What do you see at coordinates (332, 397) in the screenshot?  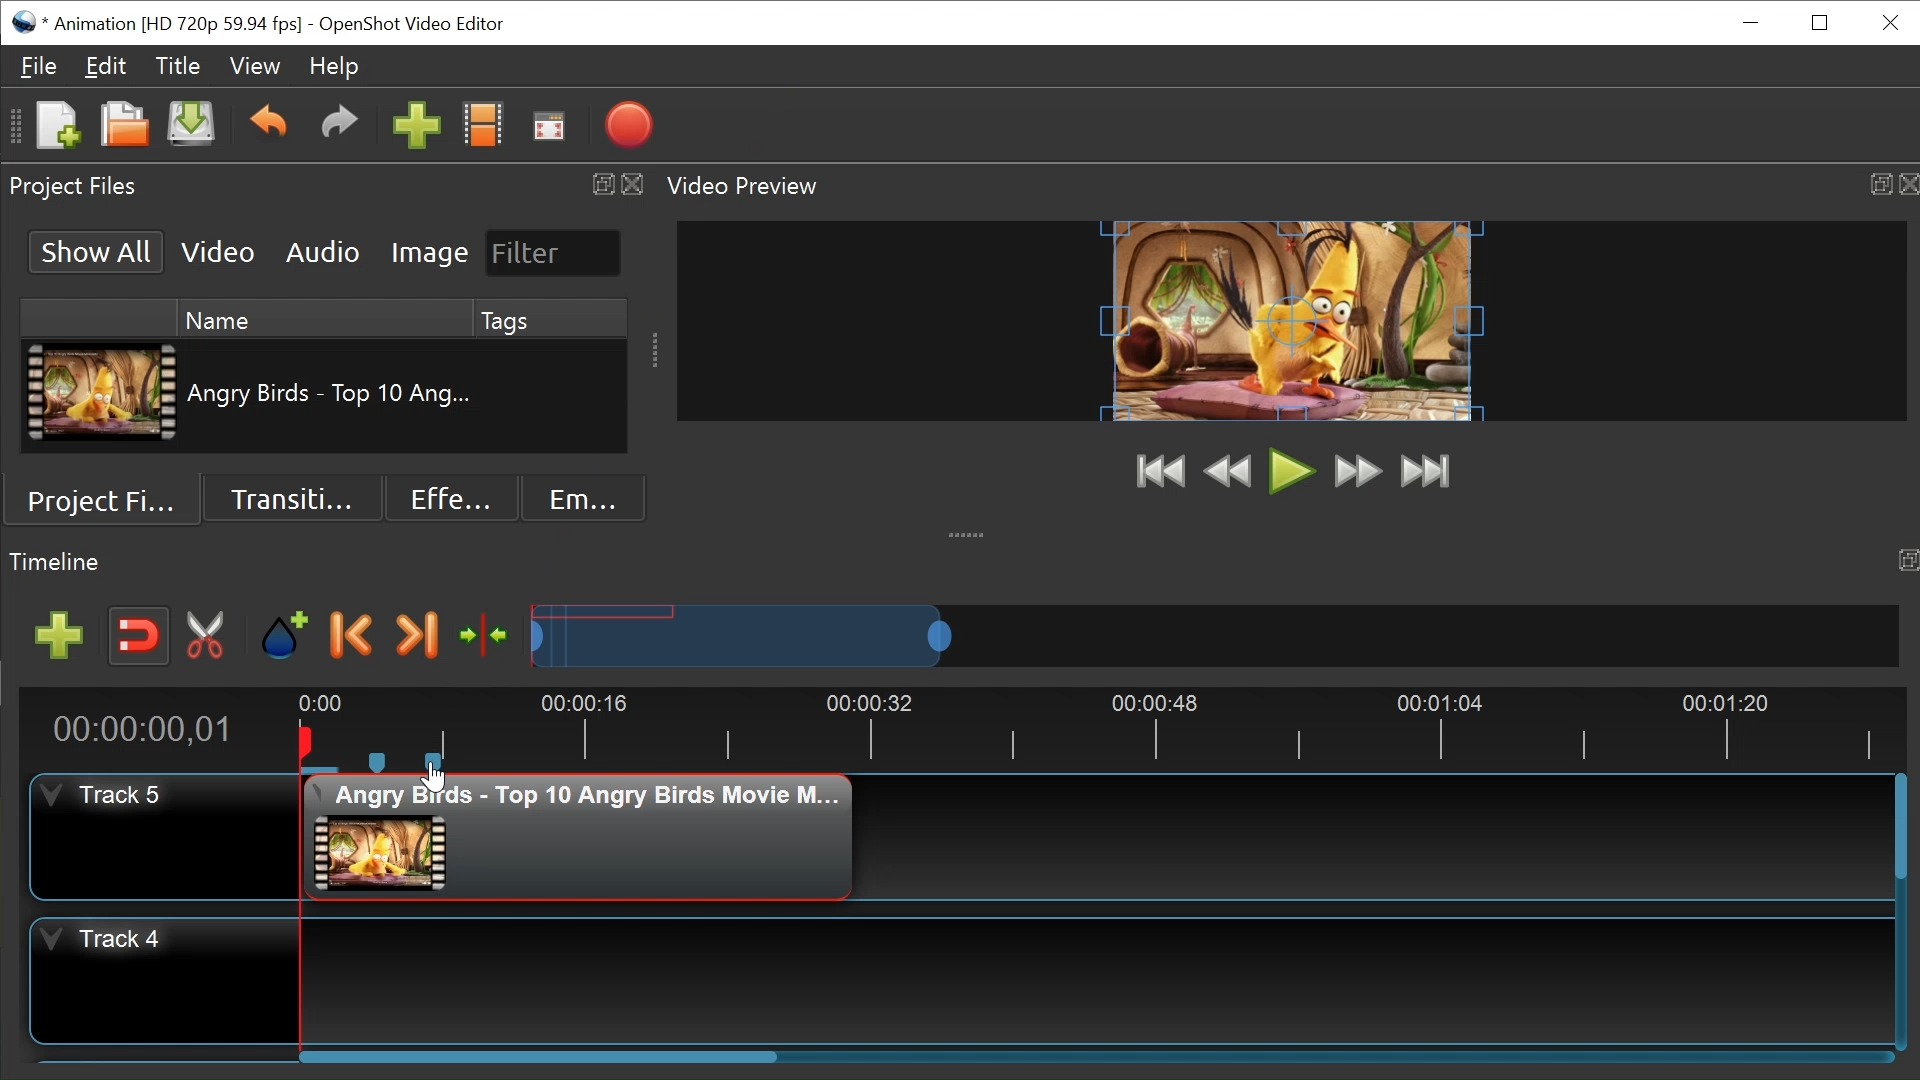 I see `Clip Nmae` at bounding box center [332, 397].